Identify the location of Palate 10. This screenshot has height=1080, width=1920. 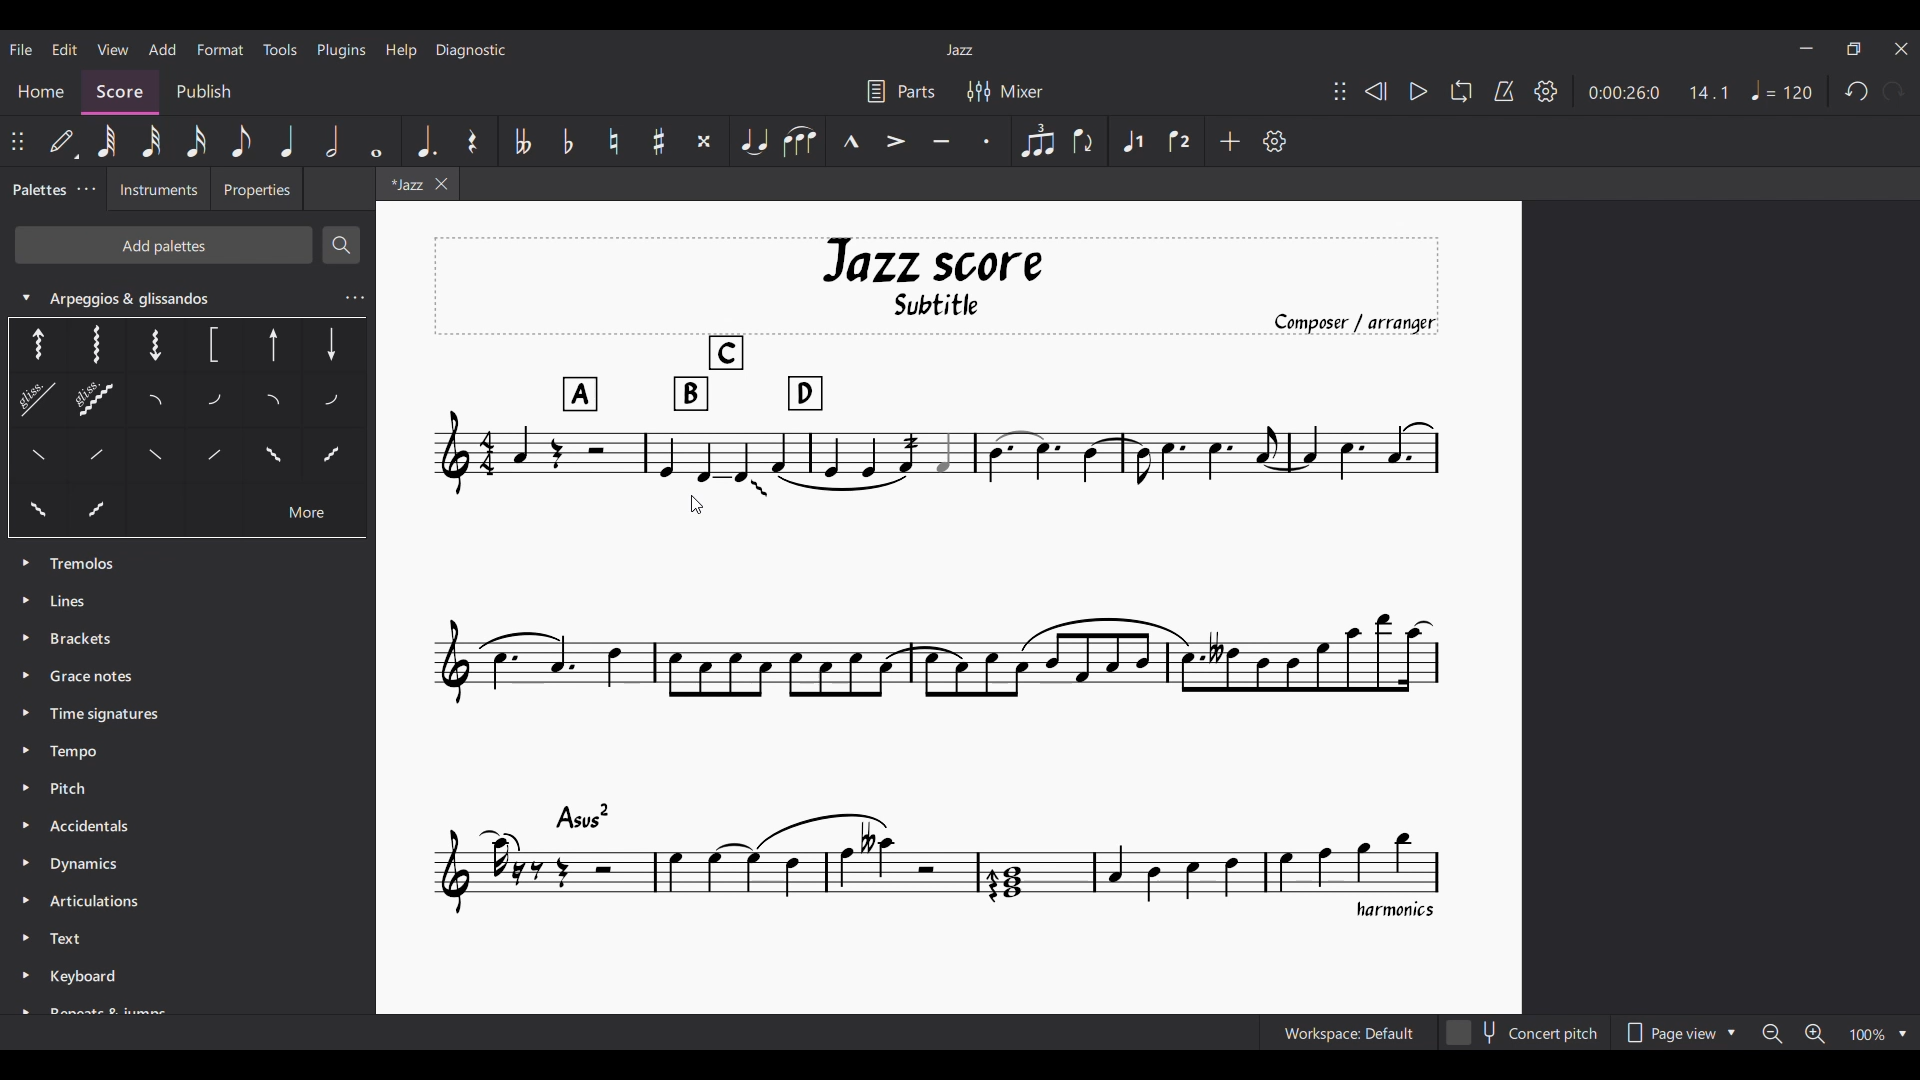
(218, 402).